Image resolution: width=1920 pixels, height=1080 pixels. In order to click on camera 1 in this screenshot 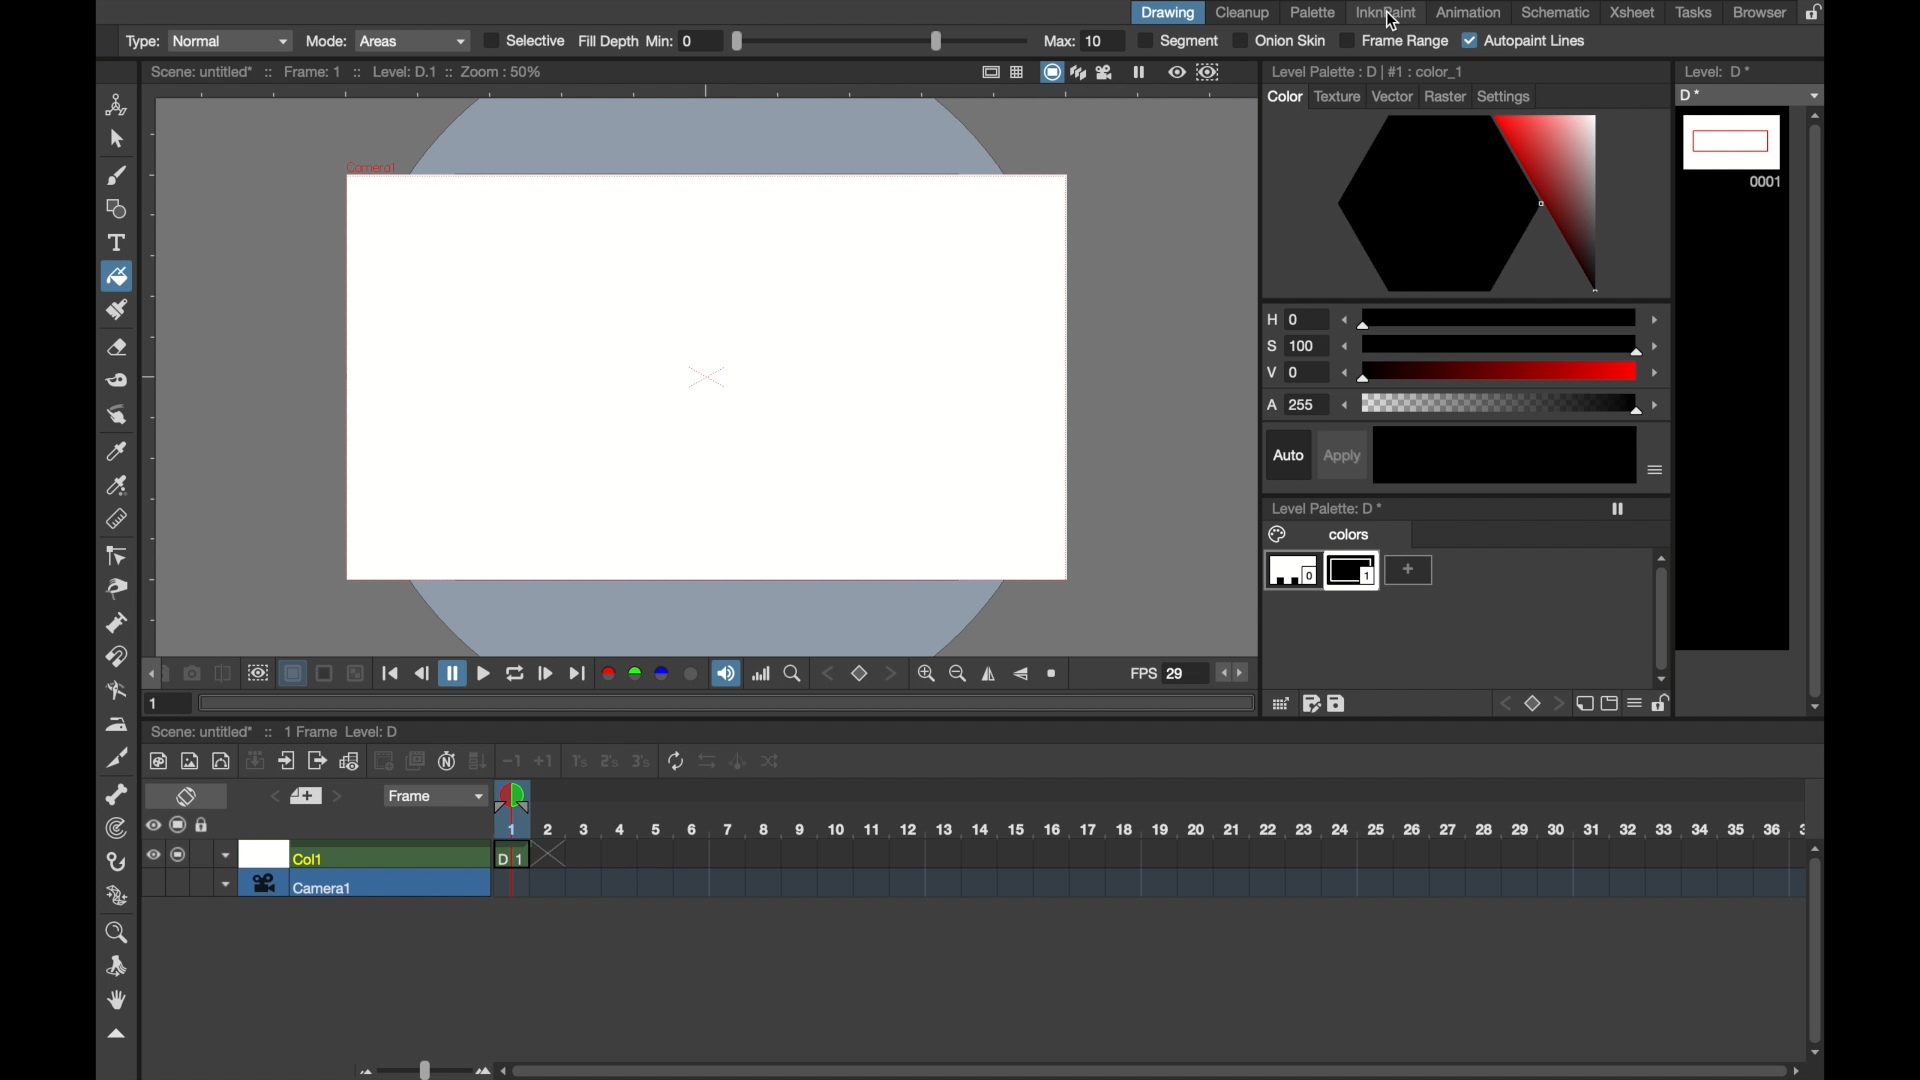, I will do `click(304, 884)`.